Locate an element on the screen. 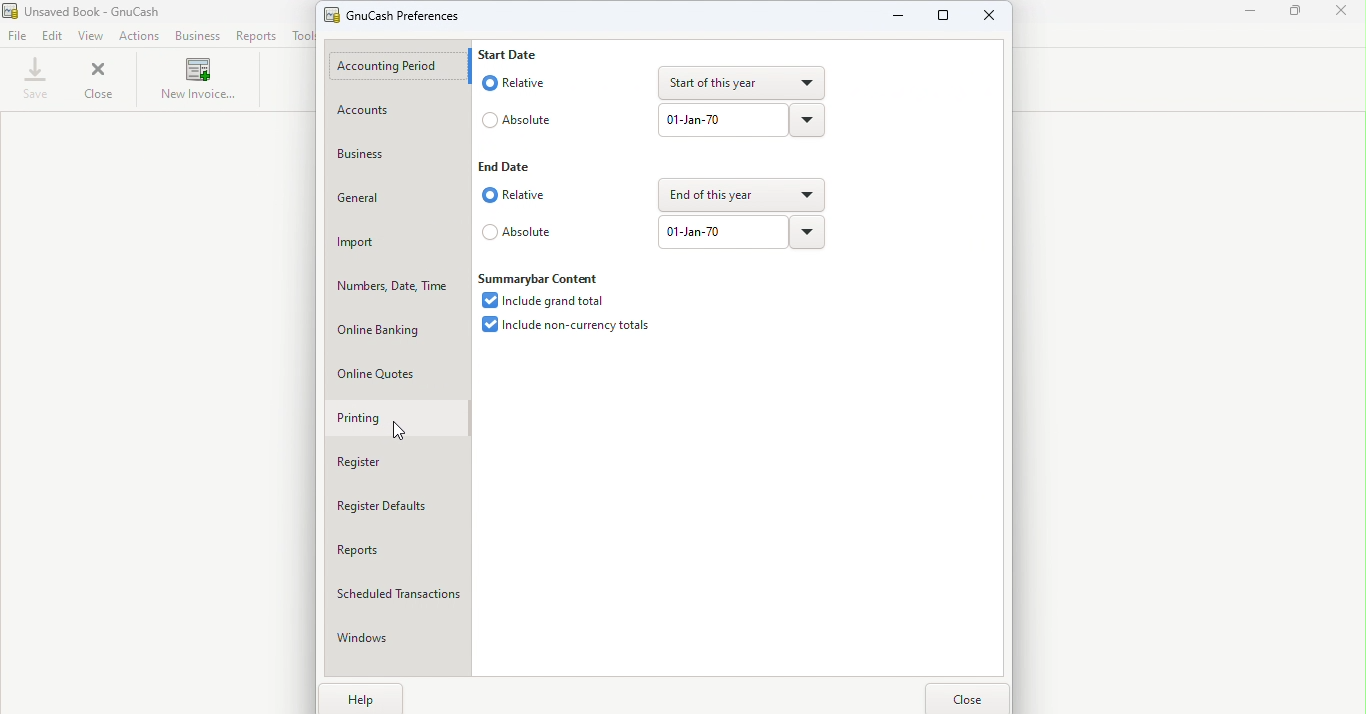  Close is located at coordinates (1346, 16).